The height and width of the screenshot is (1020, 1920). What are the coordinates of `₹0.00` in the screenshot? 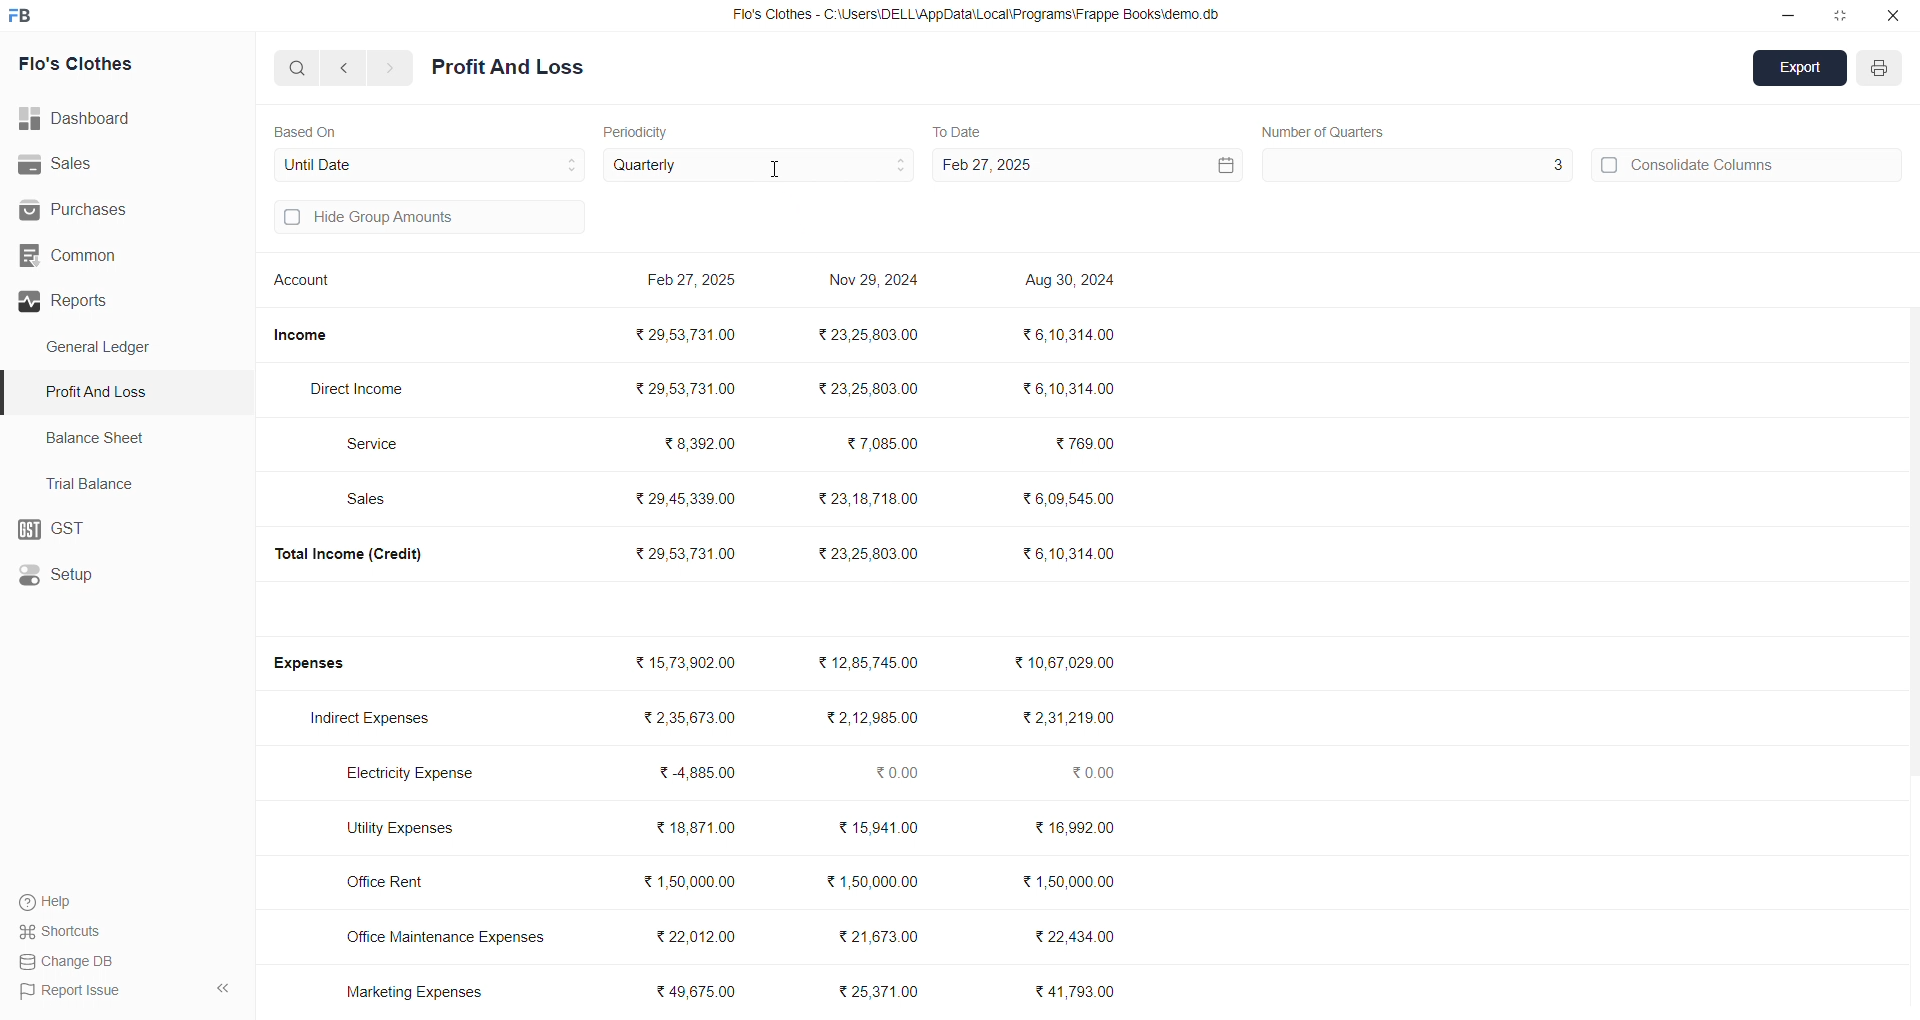 It's located at (1100, 774).